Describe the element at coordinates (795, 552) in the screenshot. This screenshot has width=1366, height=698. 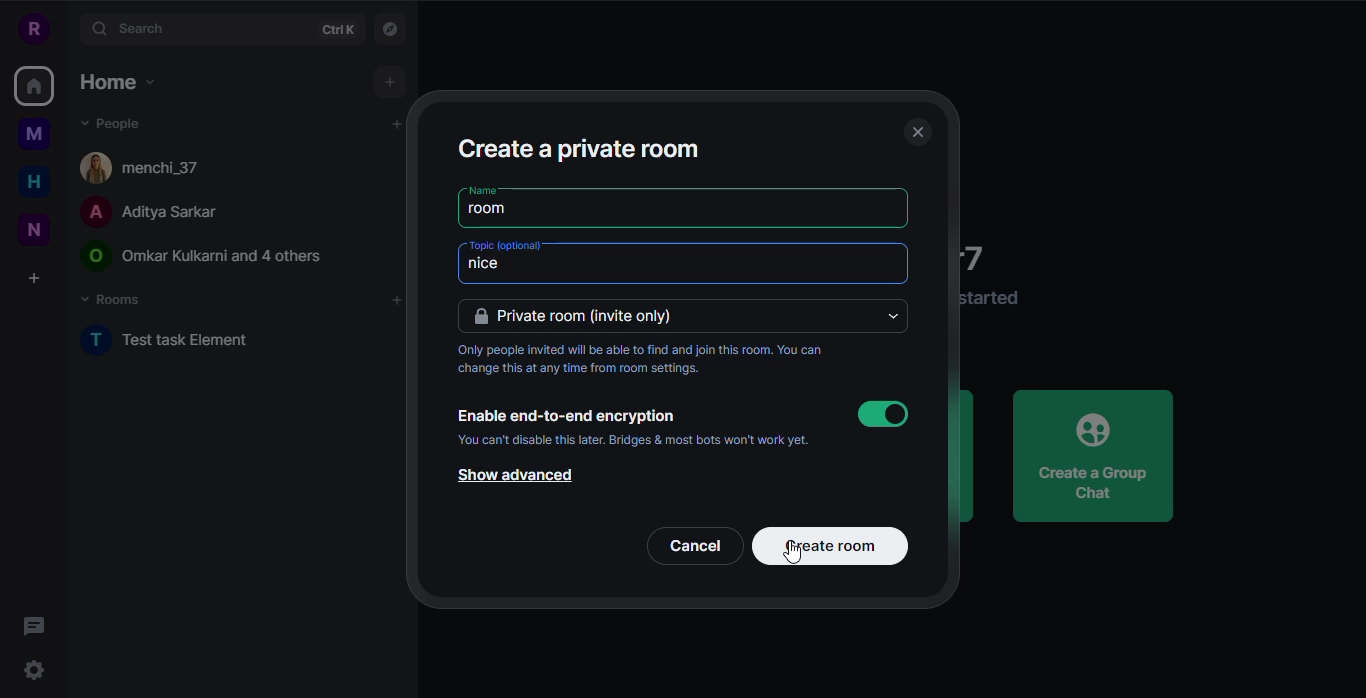
I see `Cursor` at that location.